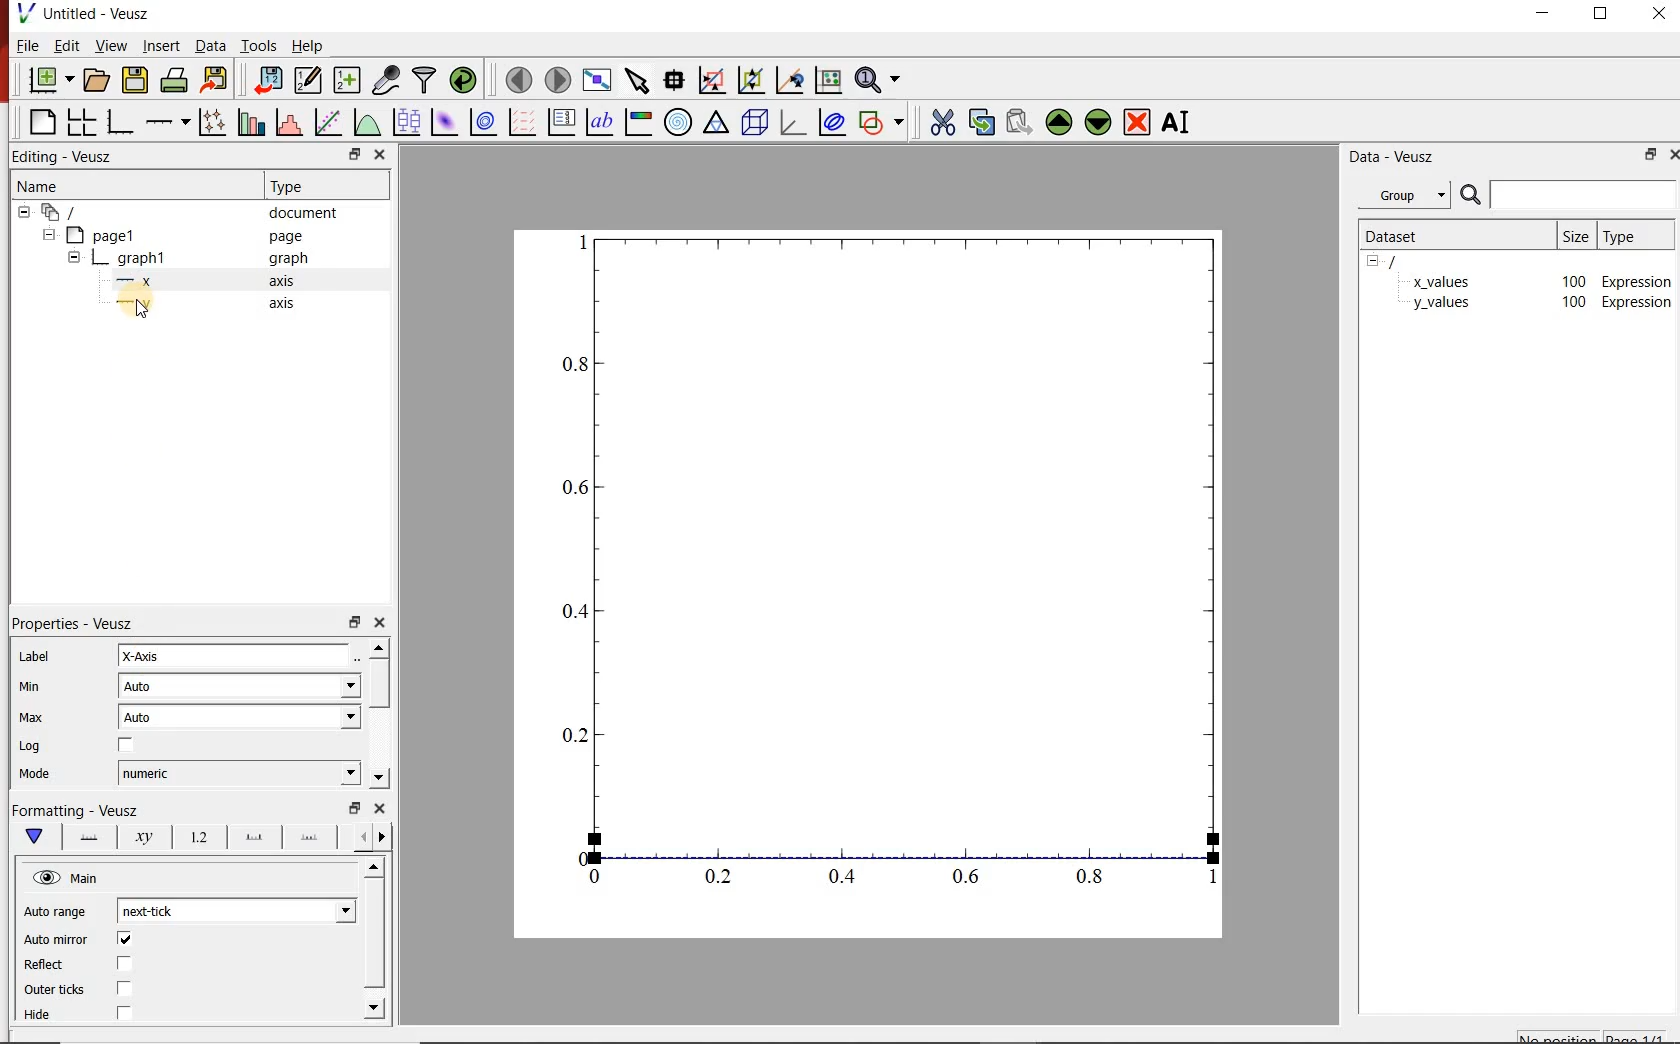 Image resolution: width=1680 pixels, height=1044 pixels. I want to click on cut the selected widget, so click(944, 124).